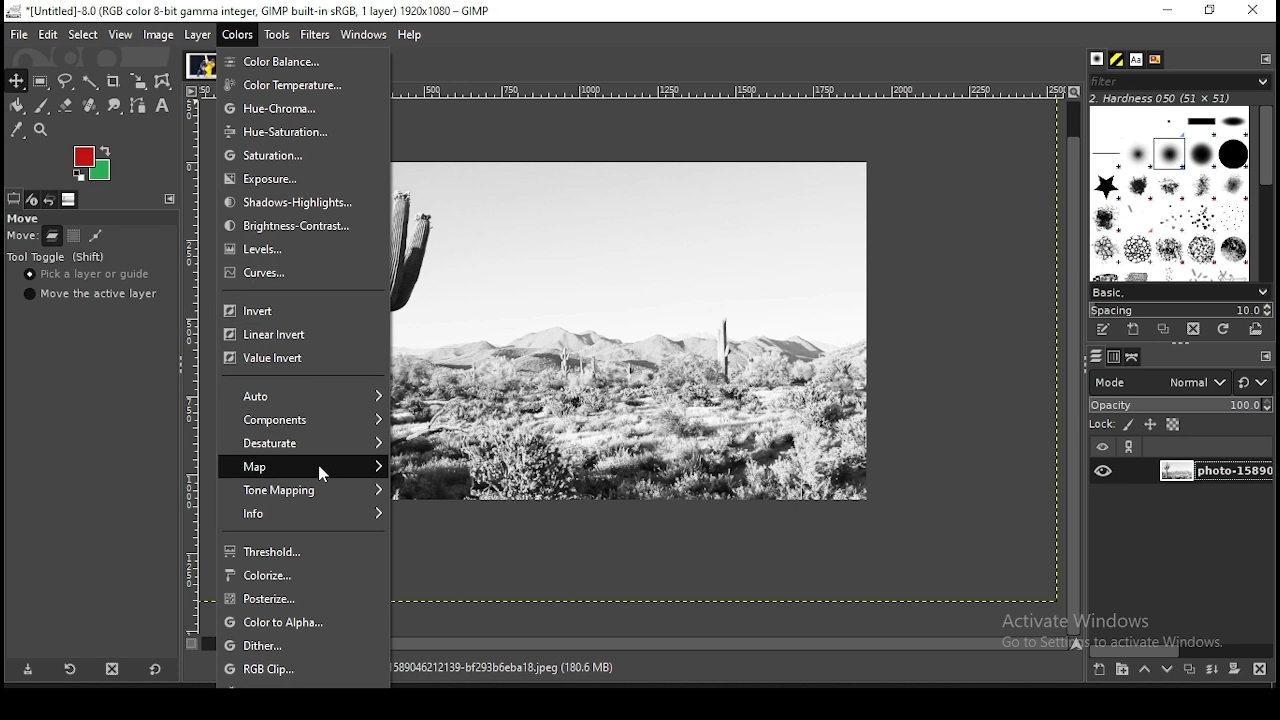 This screenshot has width=1280, height=720. Describe the element at coordinates (74, 235) in the screenshot. I see `move channels` at that location.